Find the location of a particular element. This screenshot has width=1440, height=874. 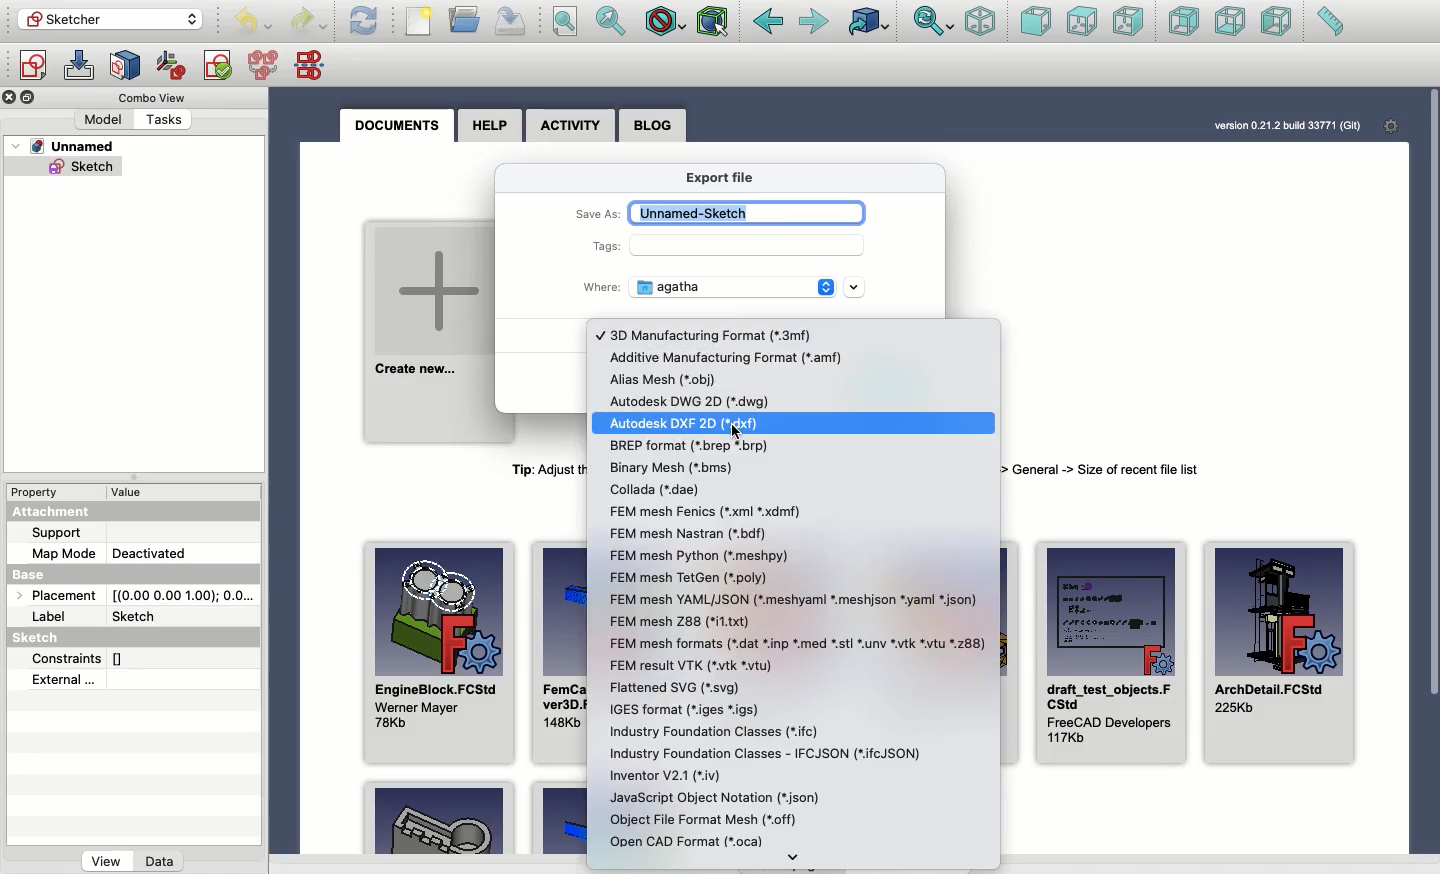

igs is located at coordinates (682, 710).